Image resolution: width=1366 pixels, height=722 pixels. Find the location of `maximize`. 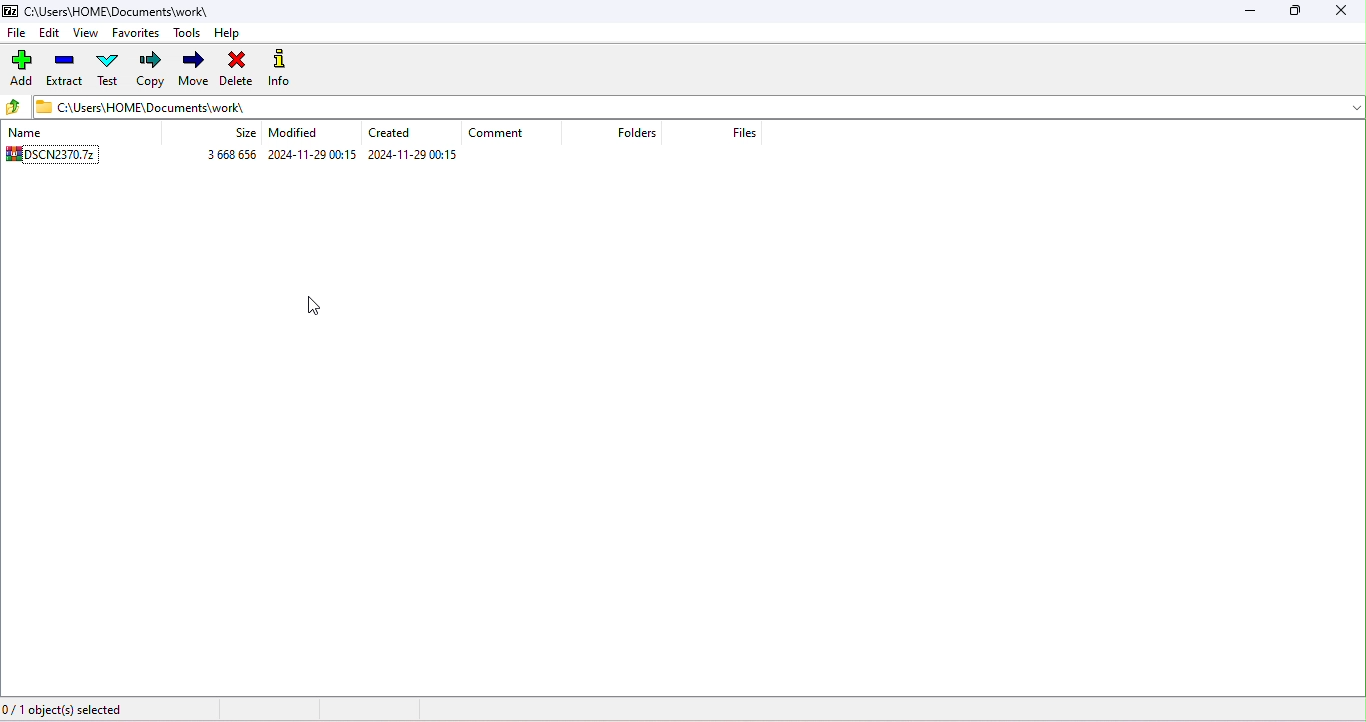

maximize is located at coordinates (1296, 12).